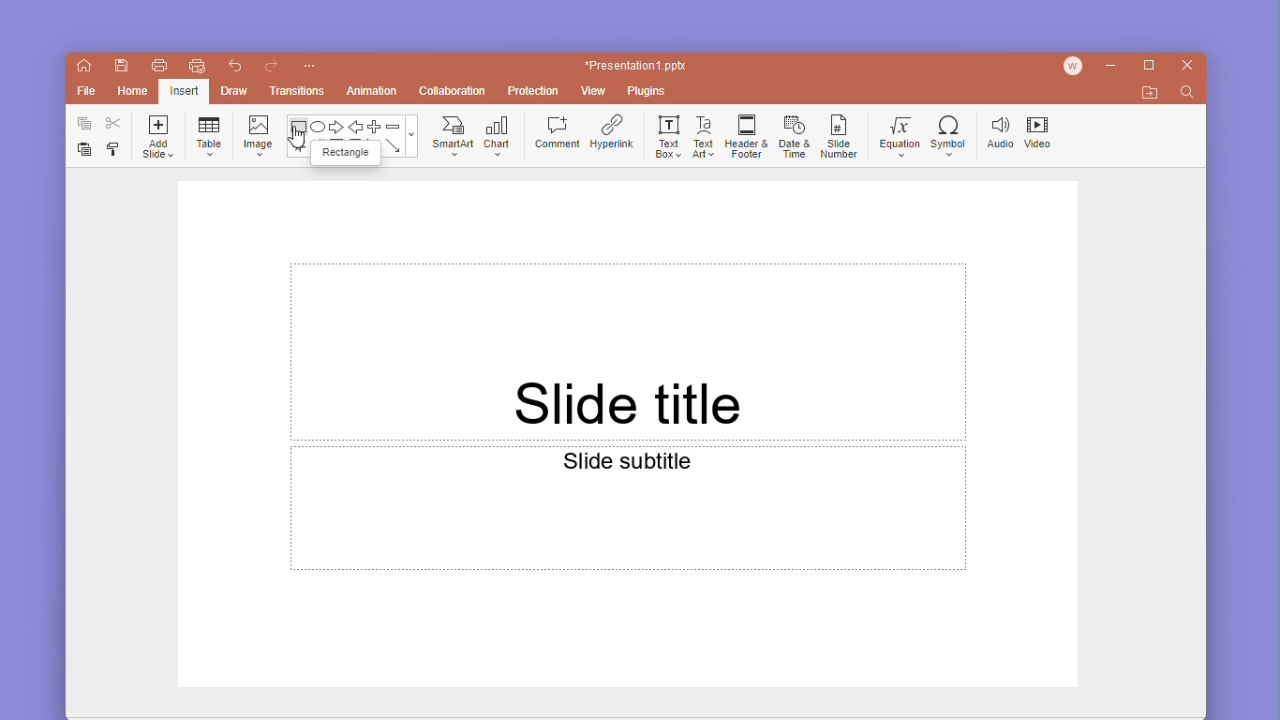 This screenshot has width=1280, height=720. I want to click on customize quick access toolbar, so click(311, 64).